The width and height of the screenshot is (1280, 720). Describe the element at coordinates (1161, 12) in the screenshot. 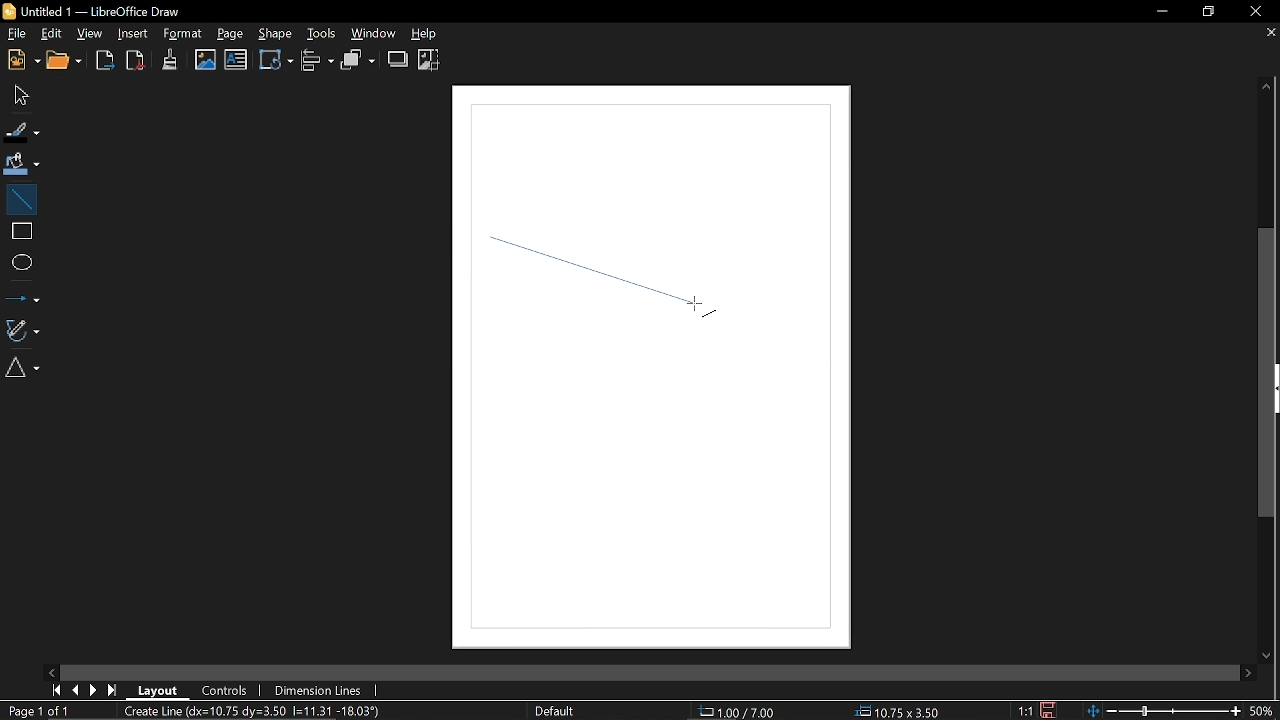

I see `Minimize` at that location.